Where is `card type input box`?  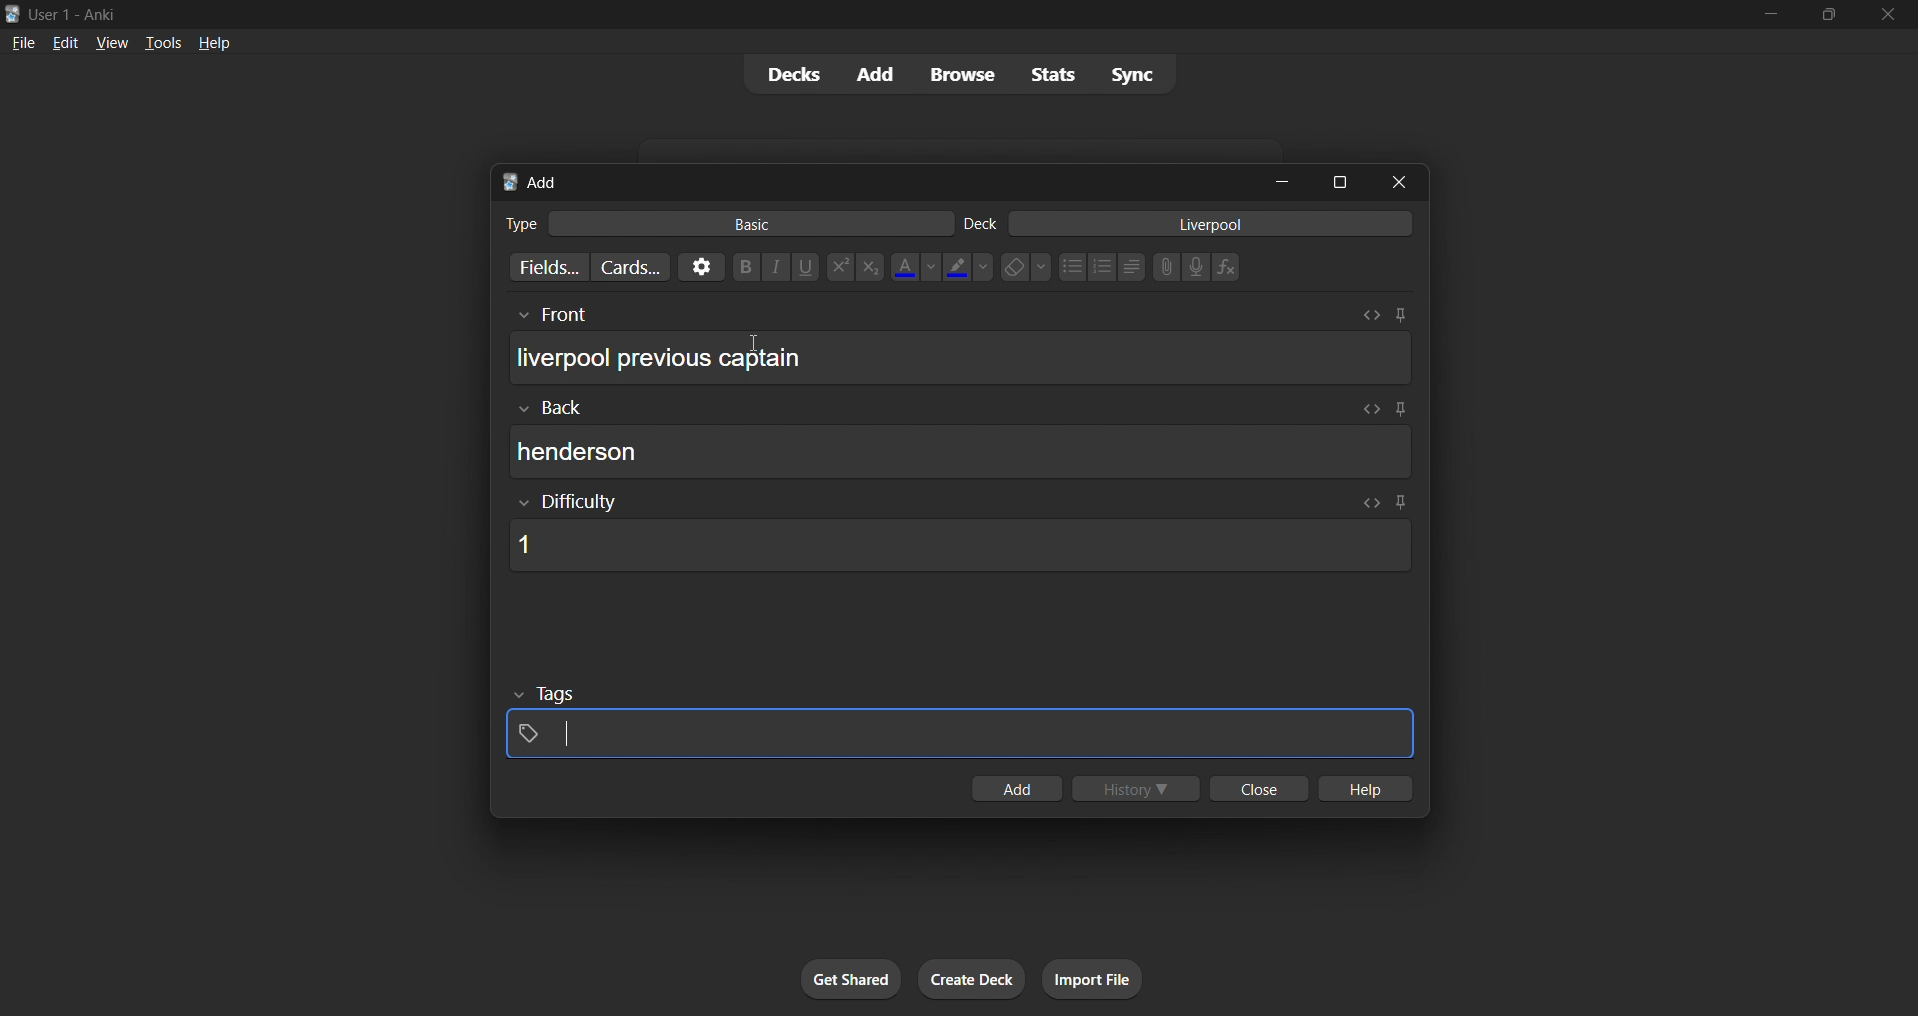 card type input box is located at coordinates (717, 220).